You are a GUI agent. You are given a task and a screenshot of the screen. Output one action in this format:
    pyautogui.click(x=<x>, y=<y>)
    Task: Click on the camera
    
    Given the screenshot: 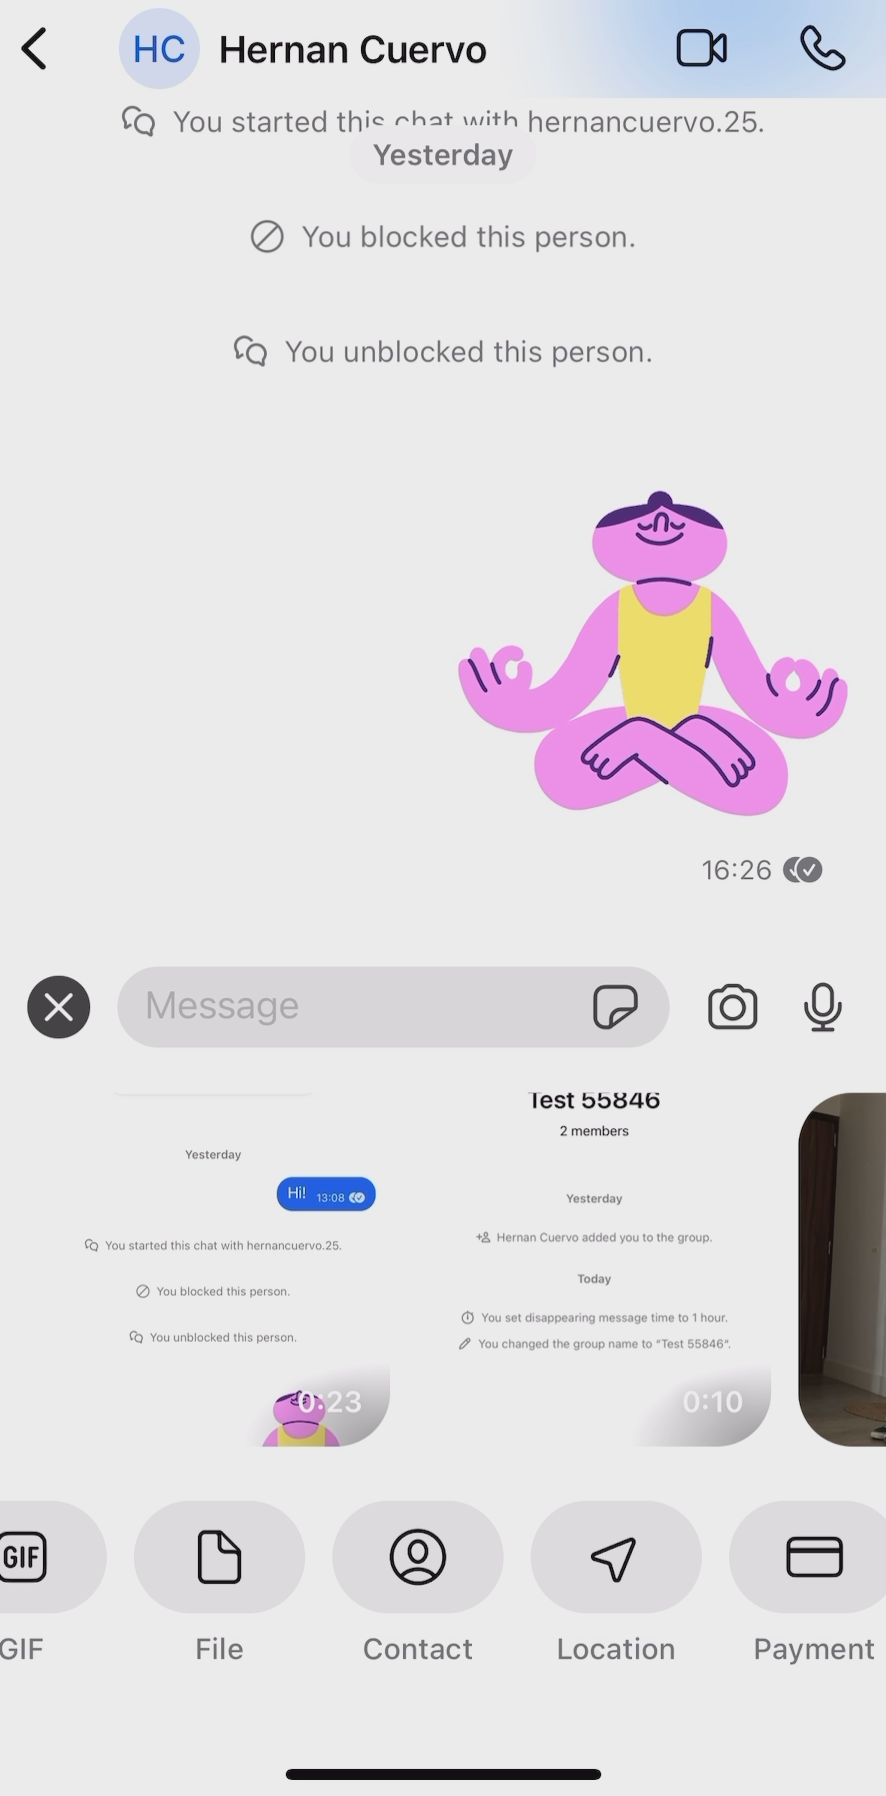 What is the action you would take?
    pyautogui.click(x=732, y=1006)
    